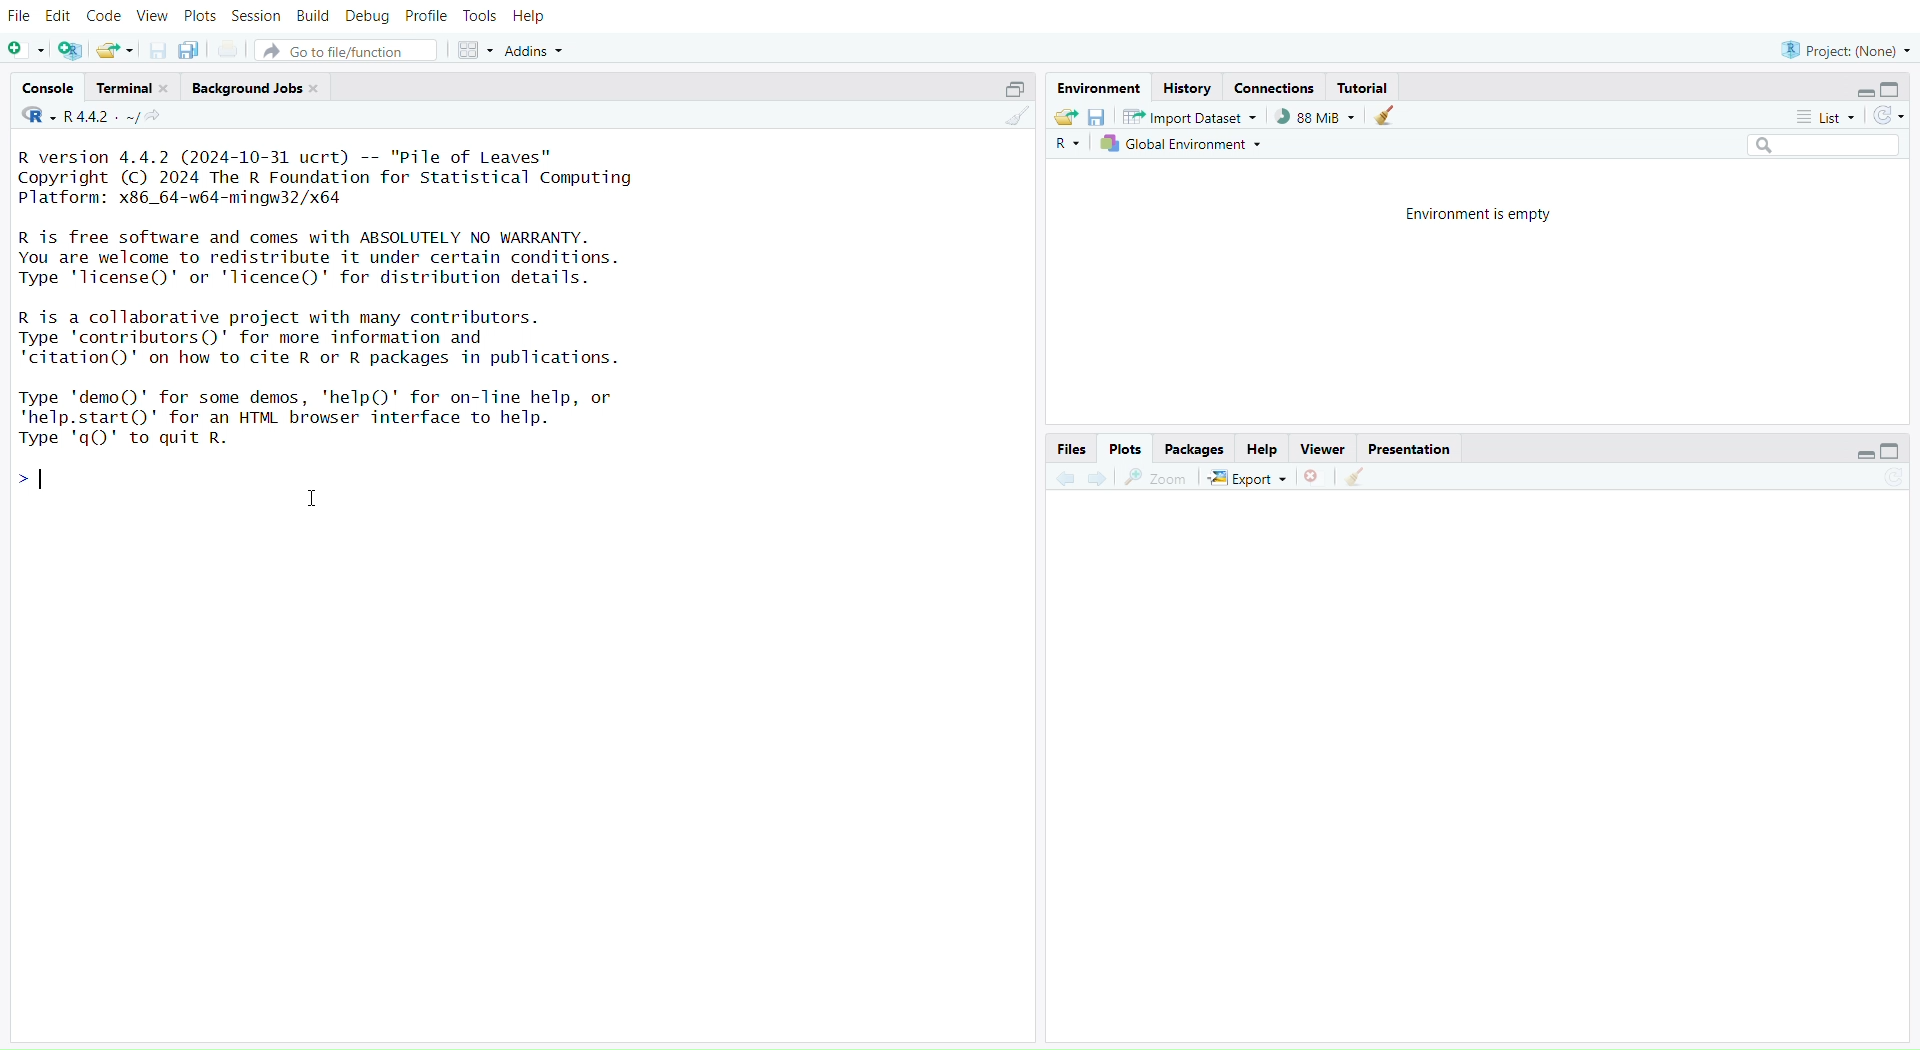 This screenshot has height=1050, width=1920. What do you see at coordinates (1187, 88) in the screenshot?
I see `history` at bounding box center [1187, 88].